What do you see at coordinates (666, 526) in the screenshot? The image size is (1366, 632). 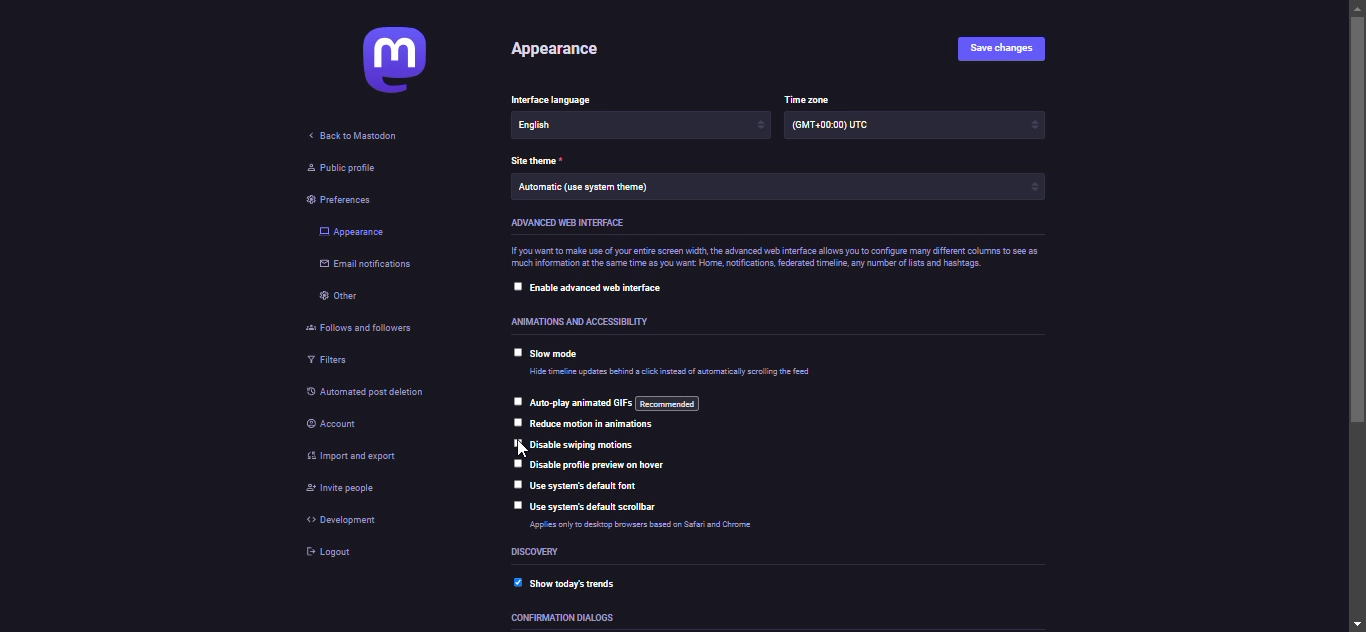 I see `info` at bounding box center [666, 526].